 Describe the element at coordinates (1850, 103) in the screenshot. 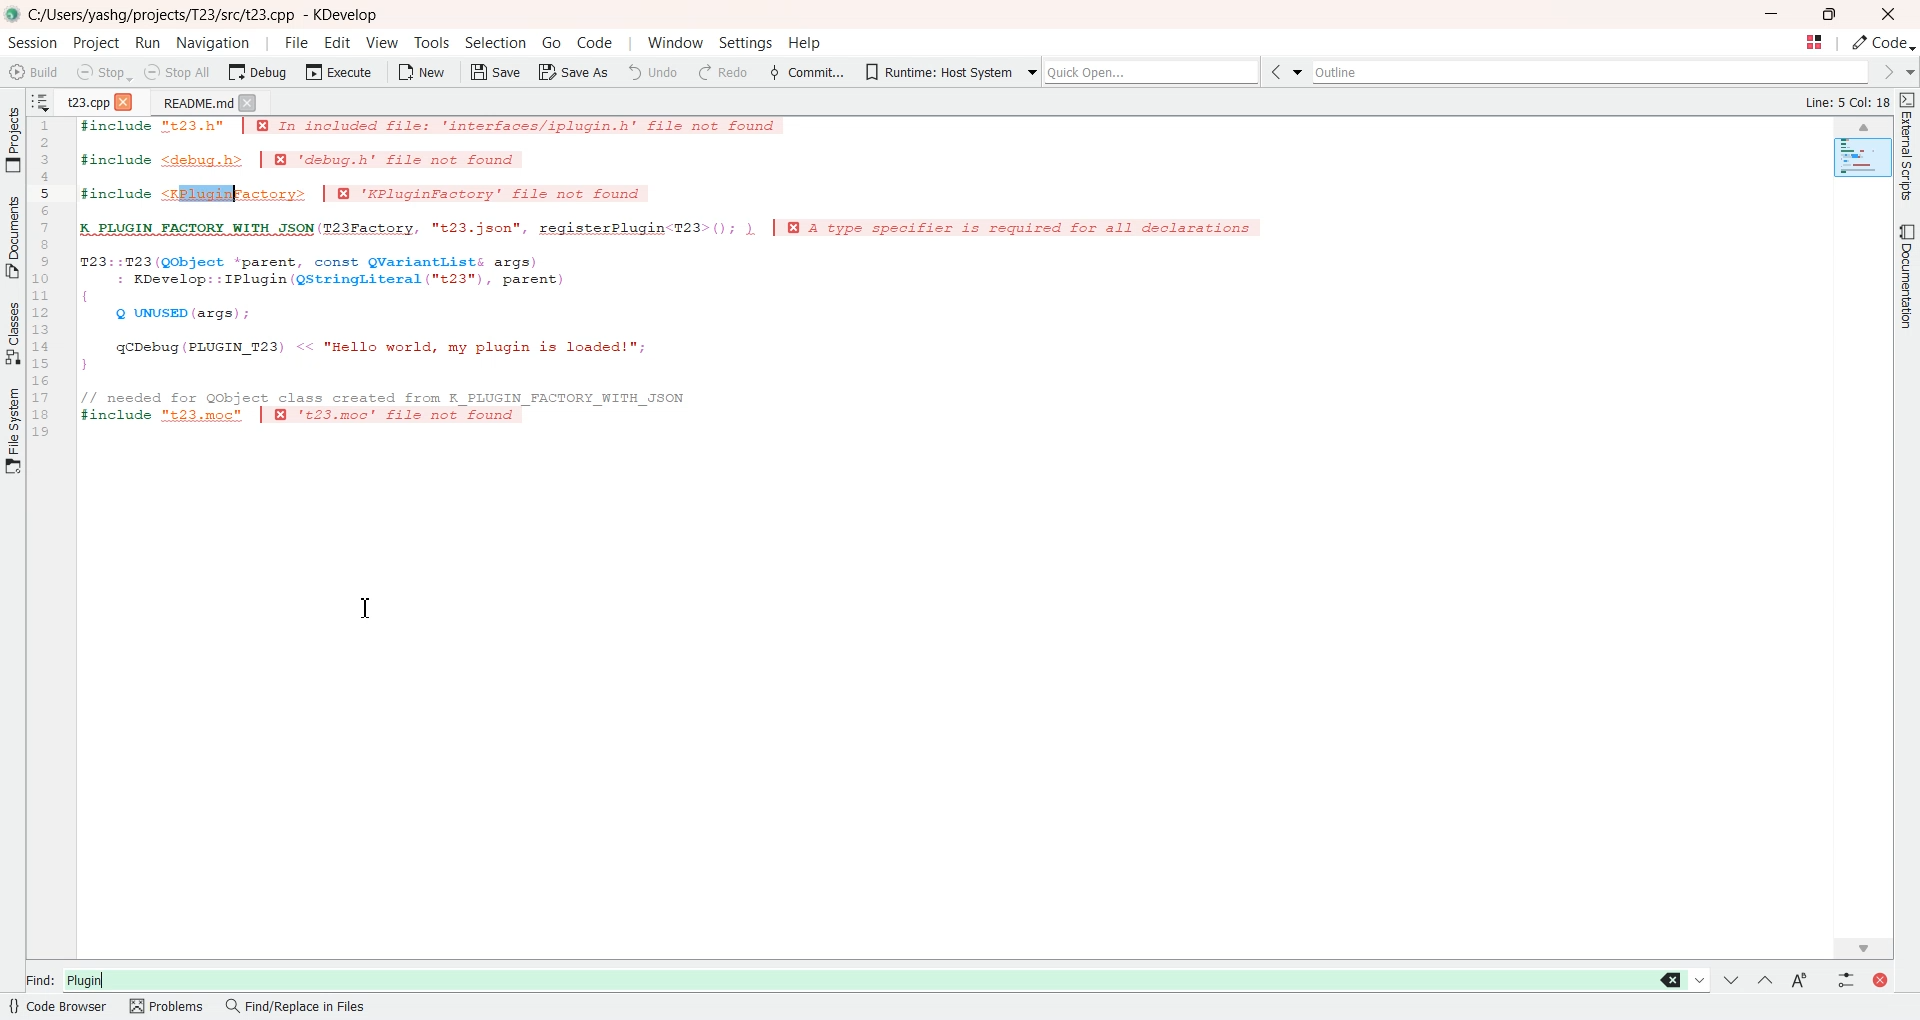

I see `Line: 19 Col 1` at that location.